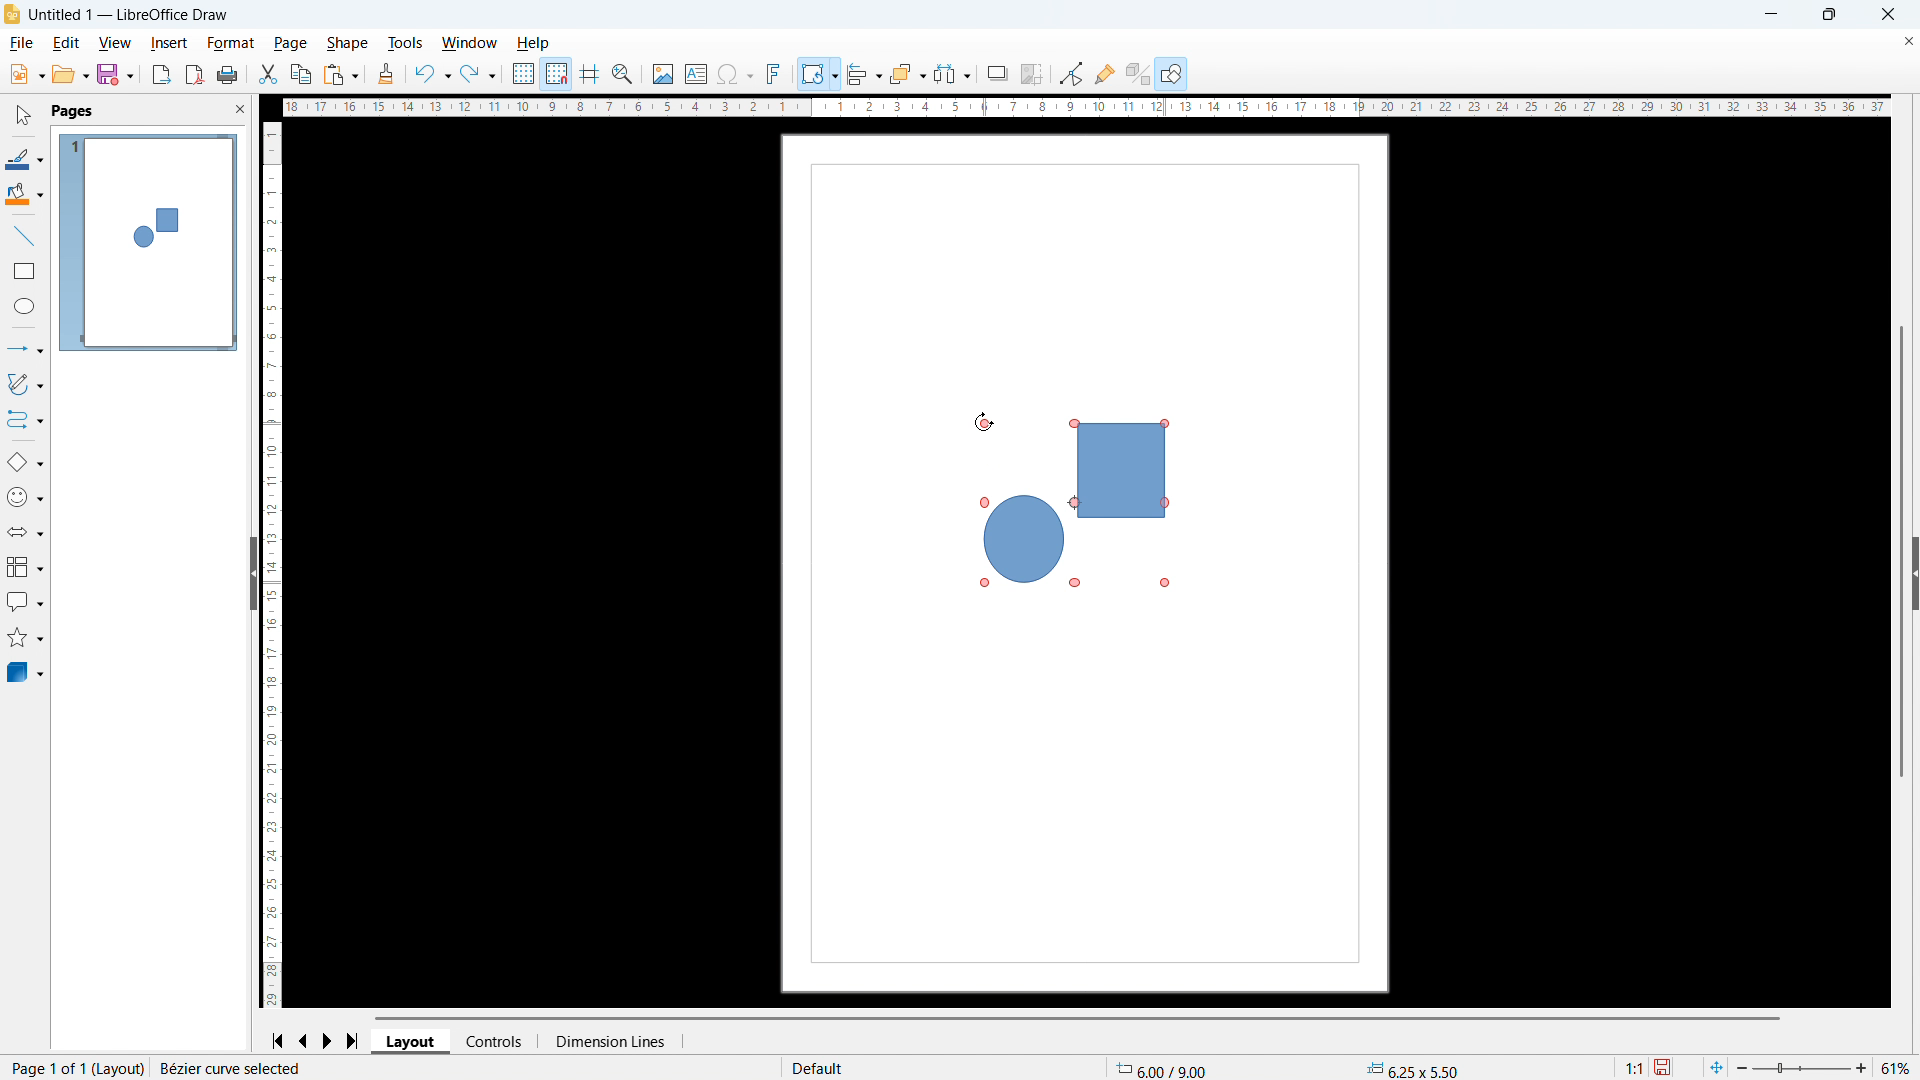 Image resolution: width=1920 pixels, height=1080 pixels. I want to click on Shadow , so click(997, 73).